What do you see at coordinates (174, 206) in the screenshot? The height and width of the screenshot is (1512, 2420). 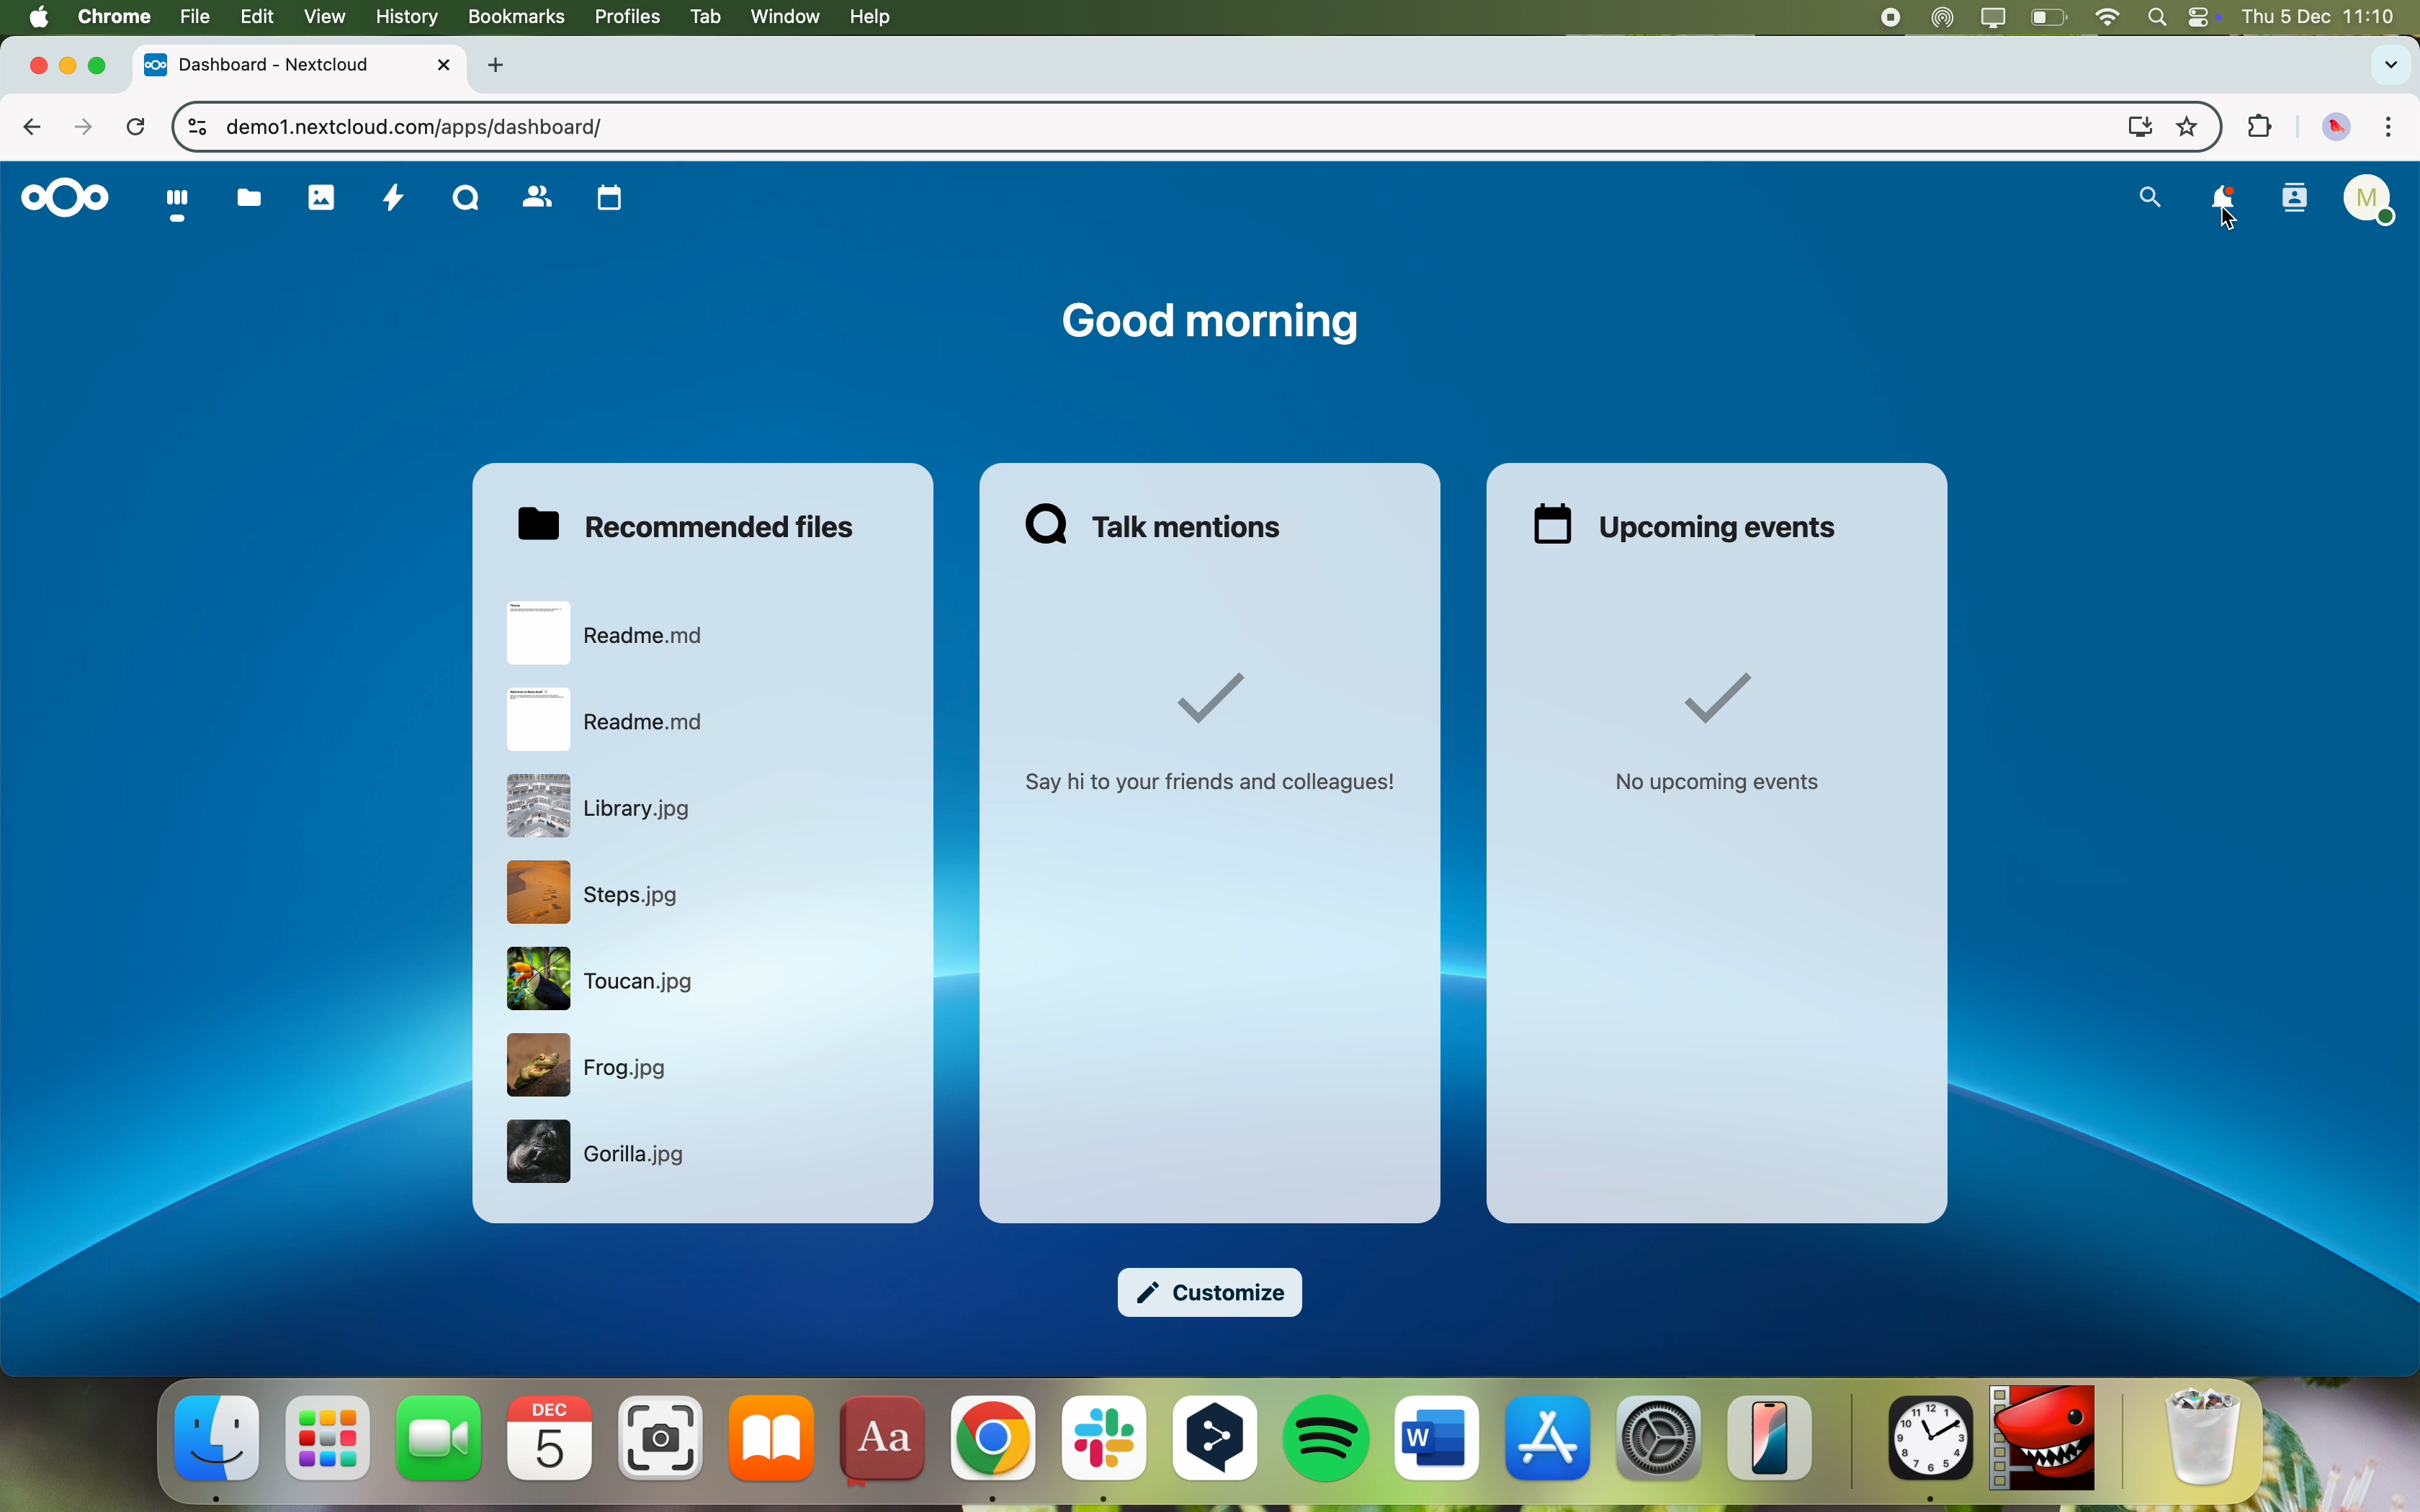 I see `dashboard` at bounding box center [174, 206].